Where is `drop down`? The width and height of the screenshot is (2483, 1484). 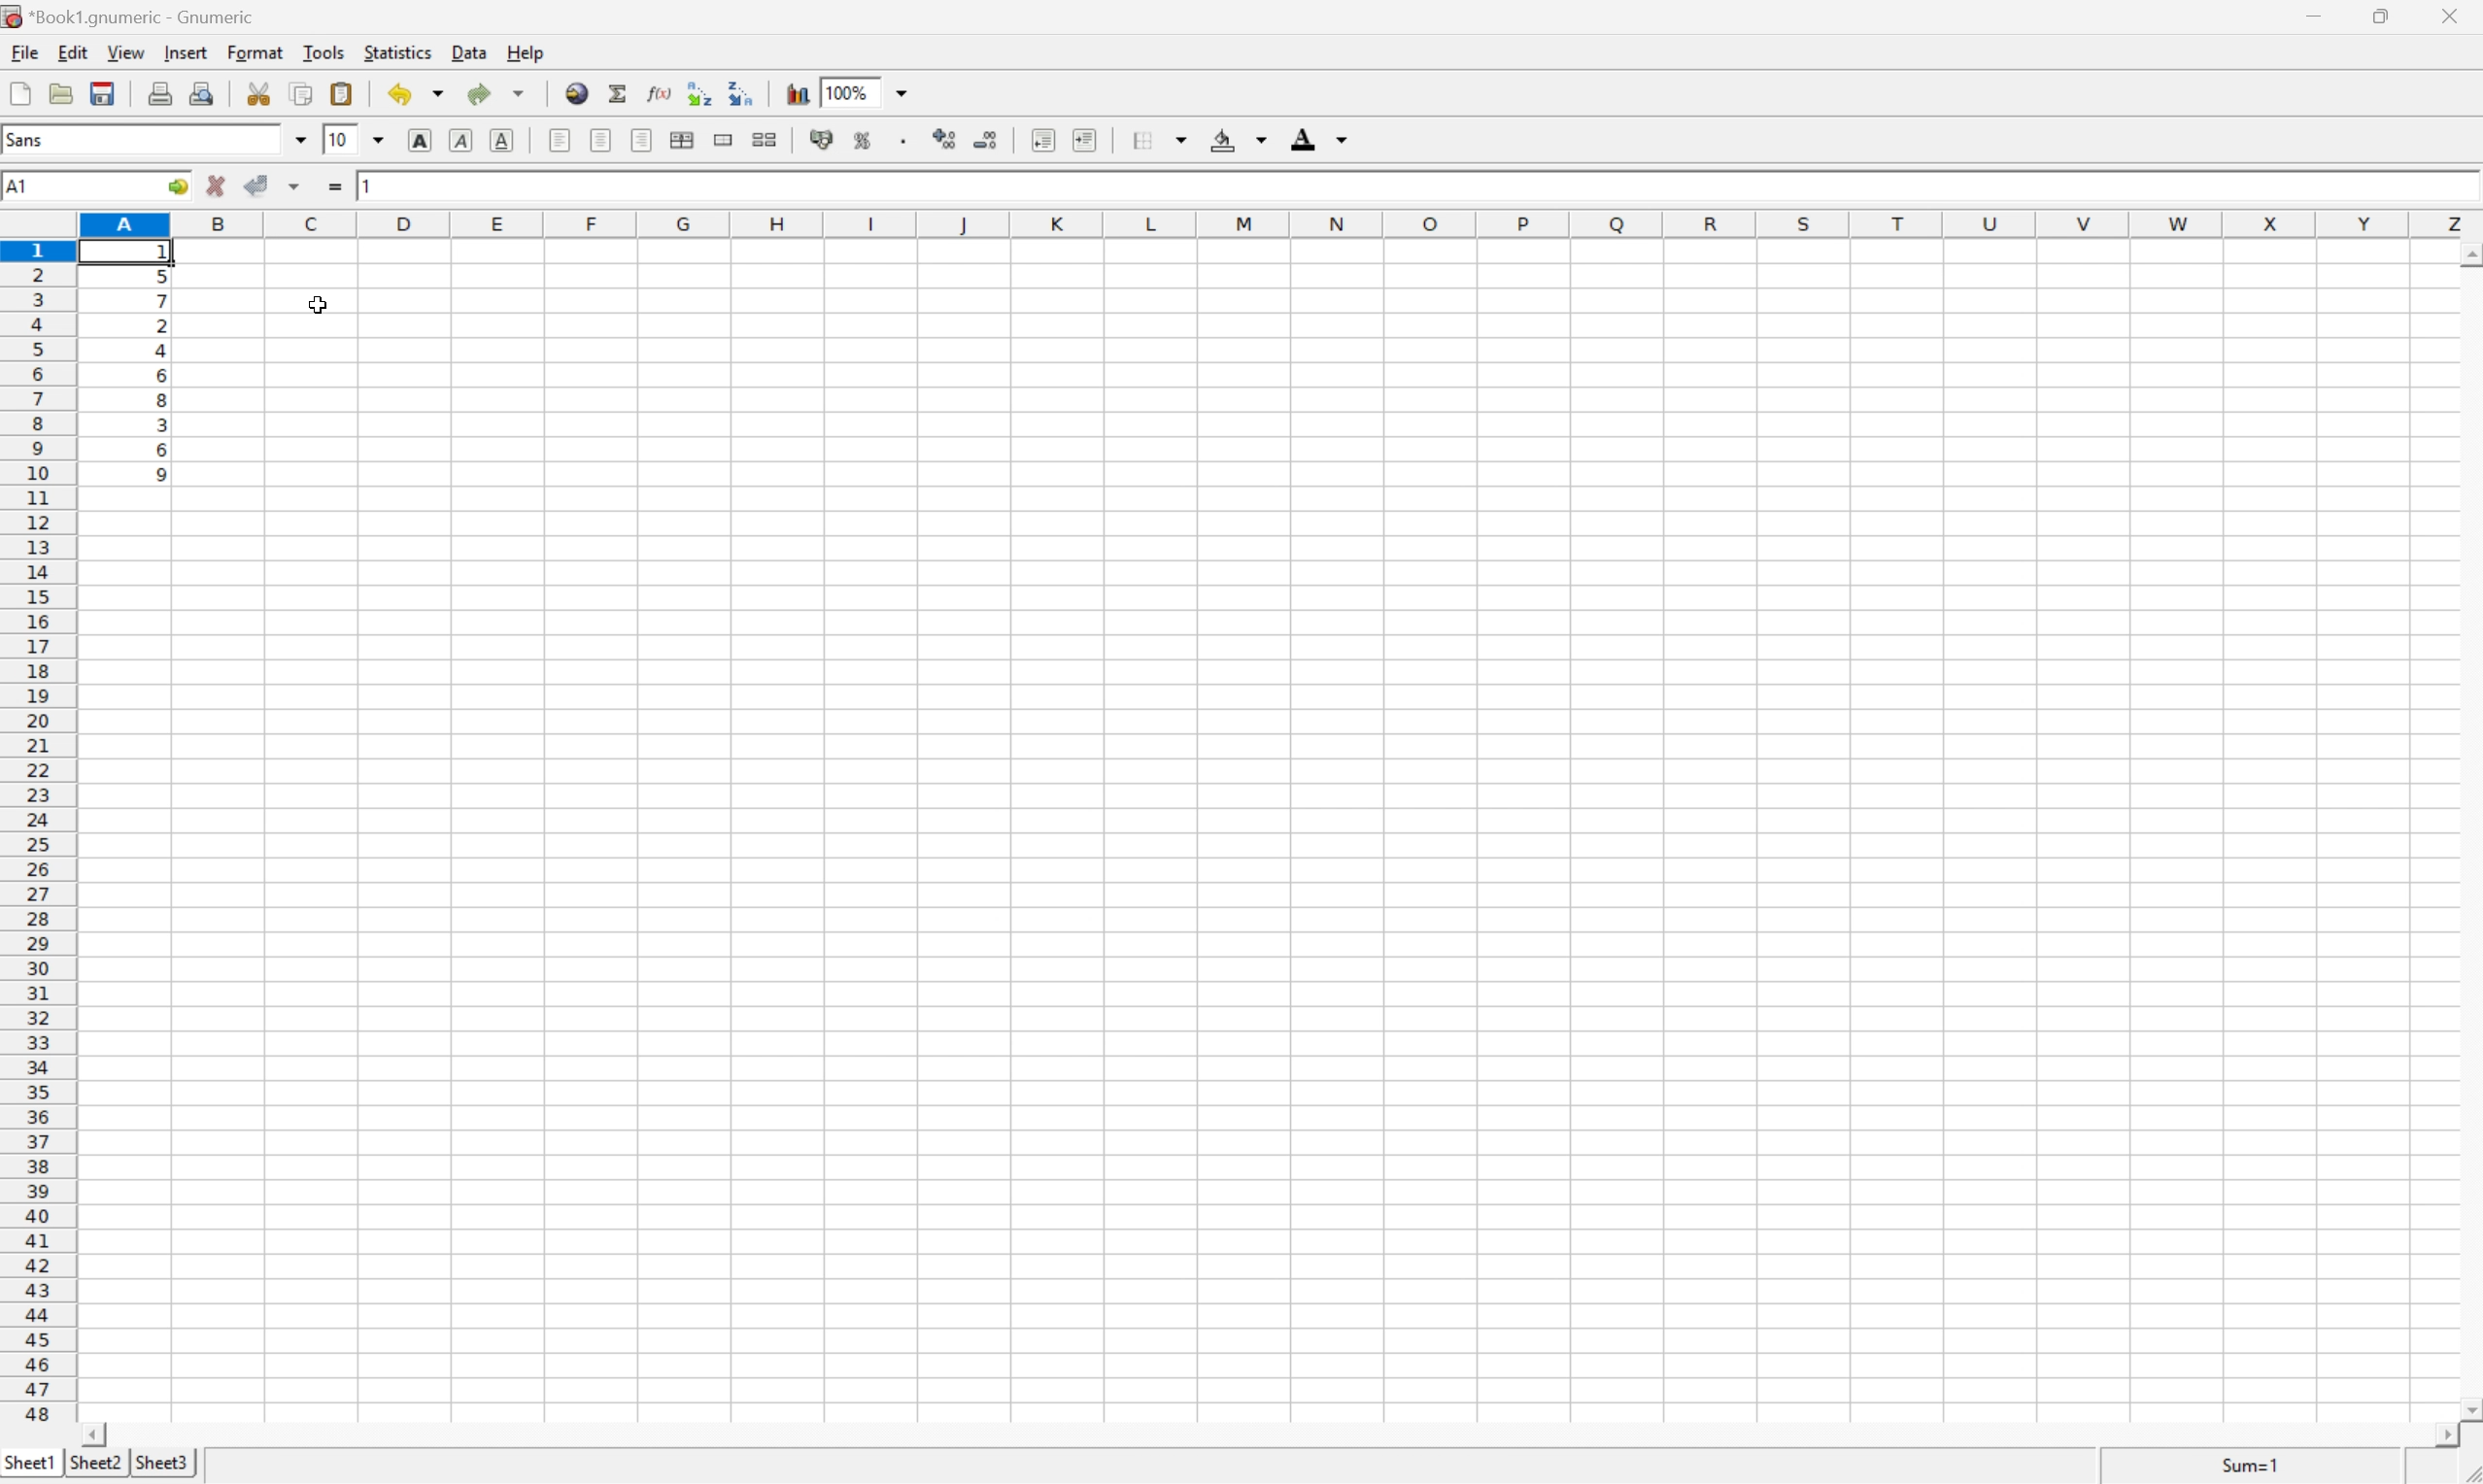 drop down is located at coordinates (379, 139).